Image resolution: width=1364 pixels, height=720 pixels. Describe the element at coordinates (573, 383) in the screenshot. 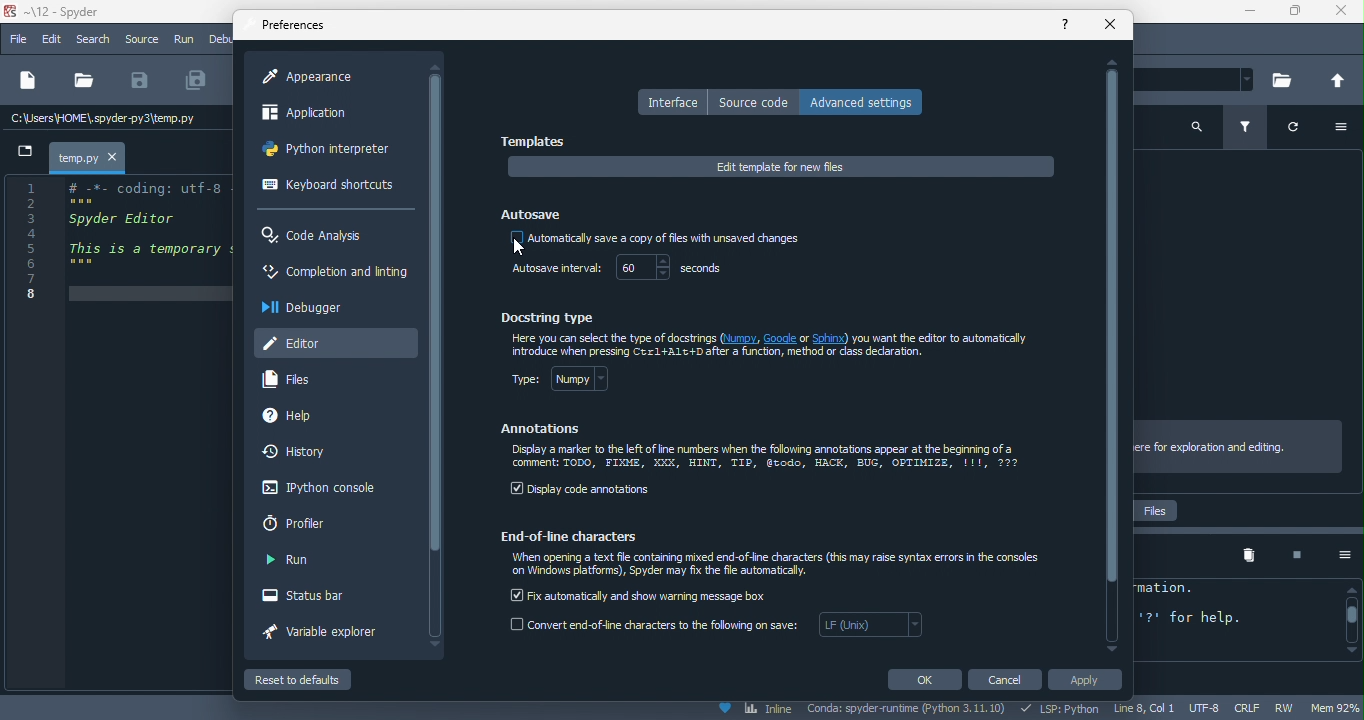

I see `type` at that location.